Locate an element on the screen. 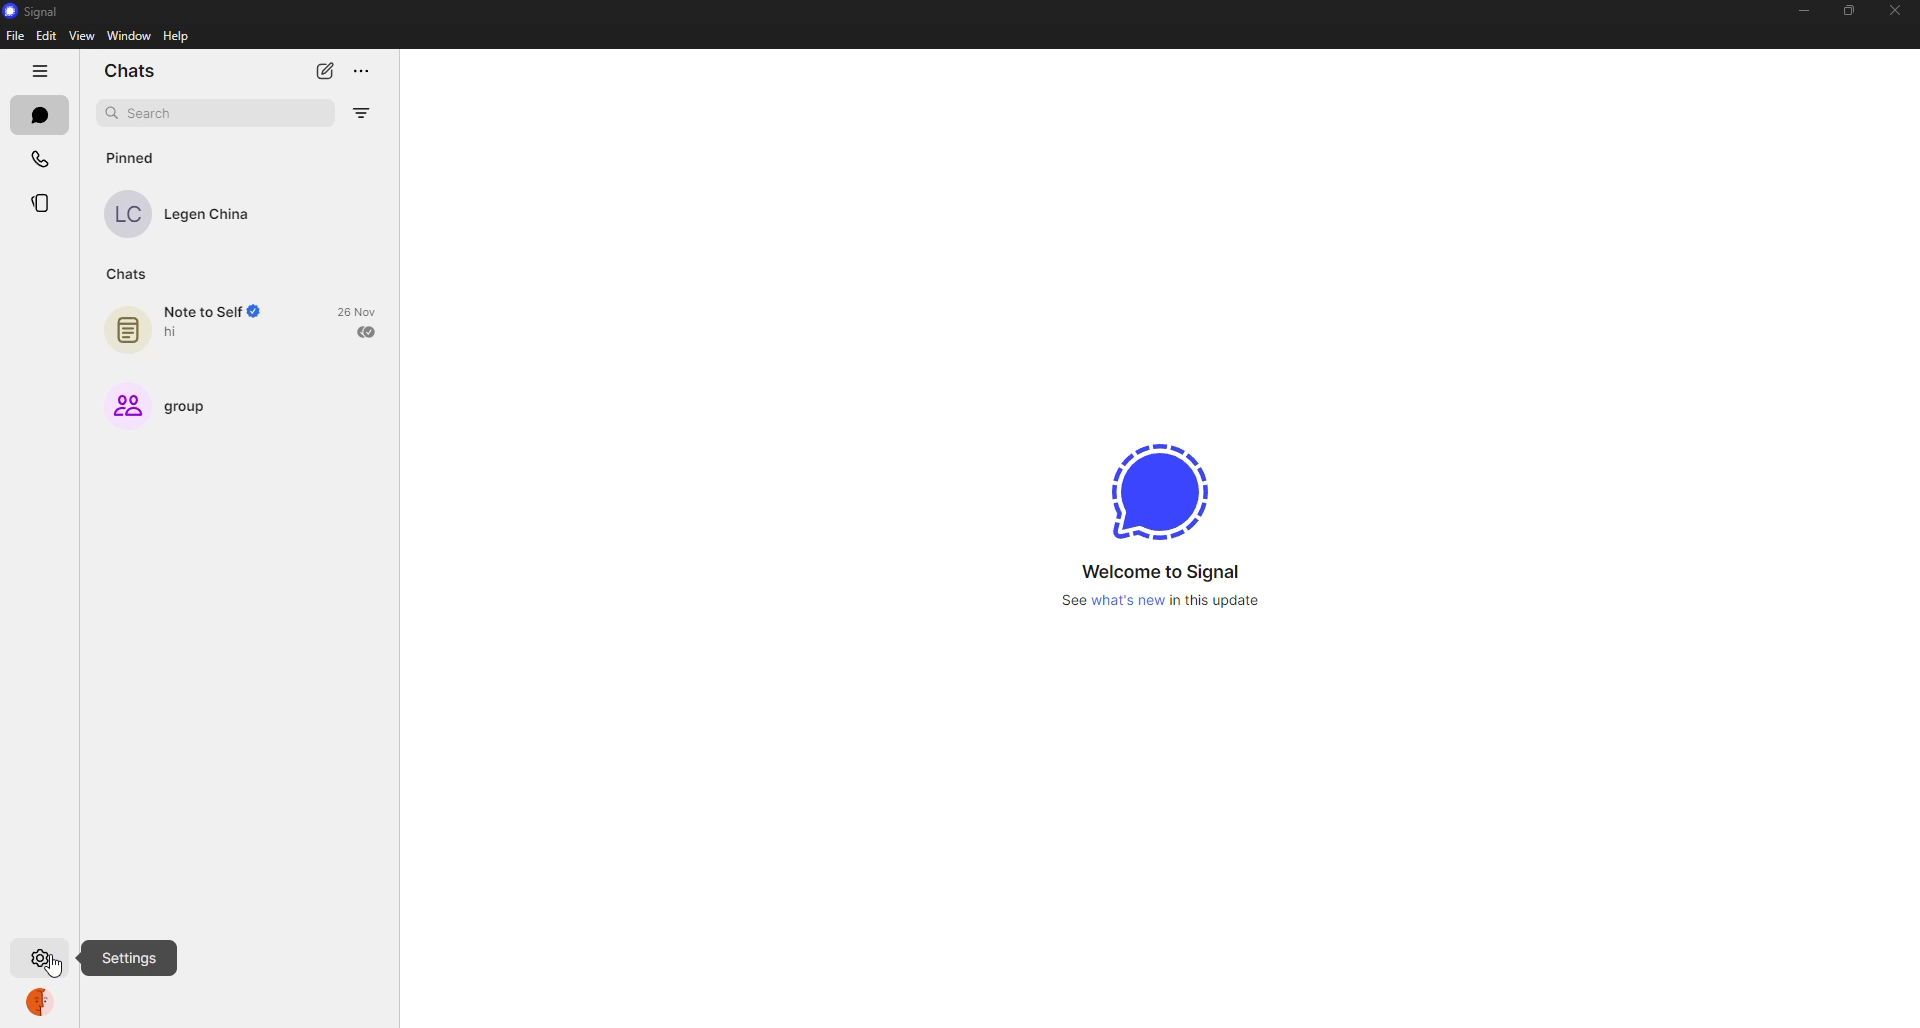  note to self is located at coordinates (181, 327).